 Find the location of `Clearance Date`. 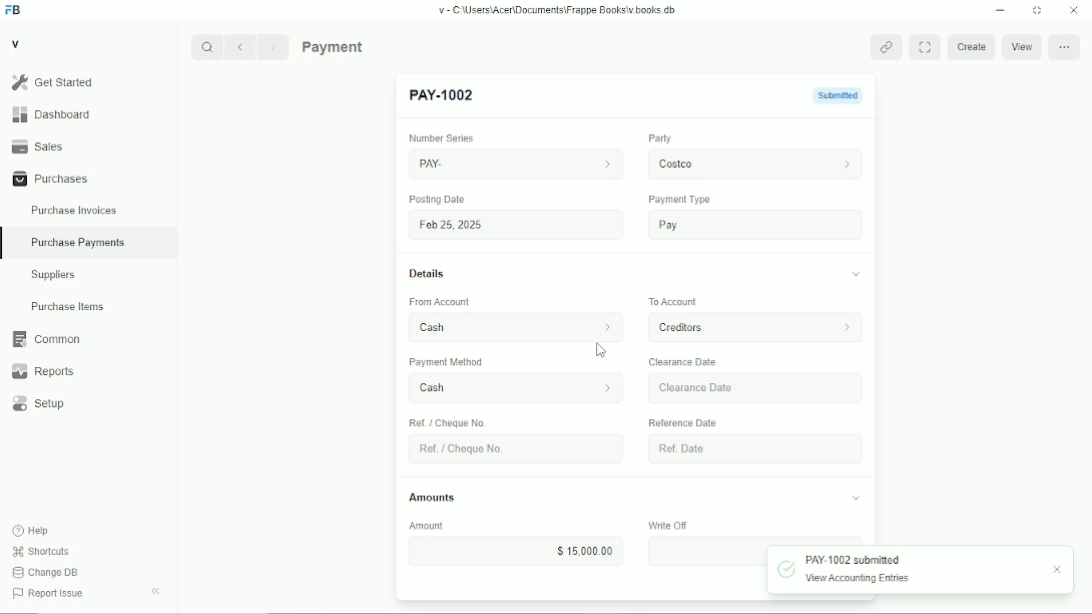

Clearance Date is located at coordinates (683, 362).